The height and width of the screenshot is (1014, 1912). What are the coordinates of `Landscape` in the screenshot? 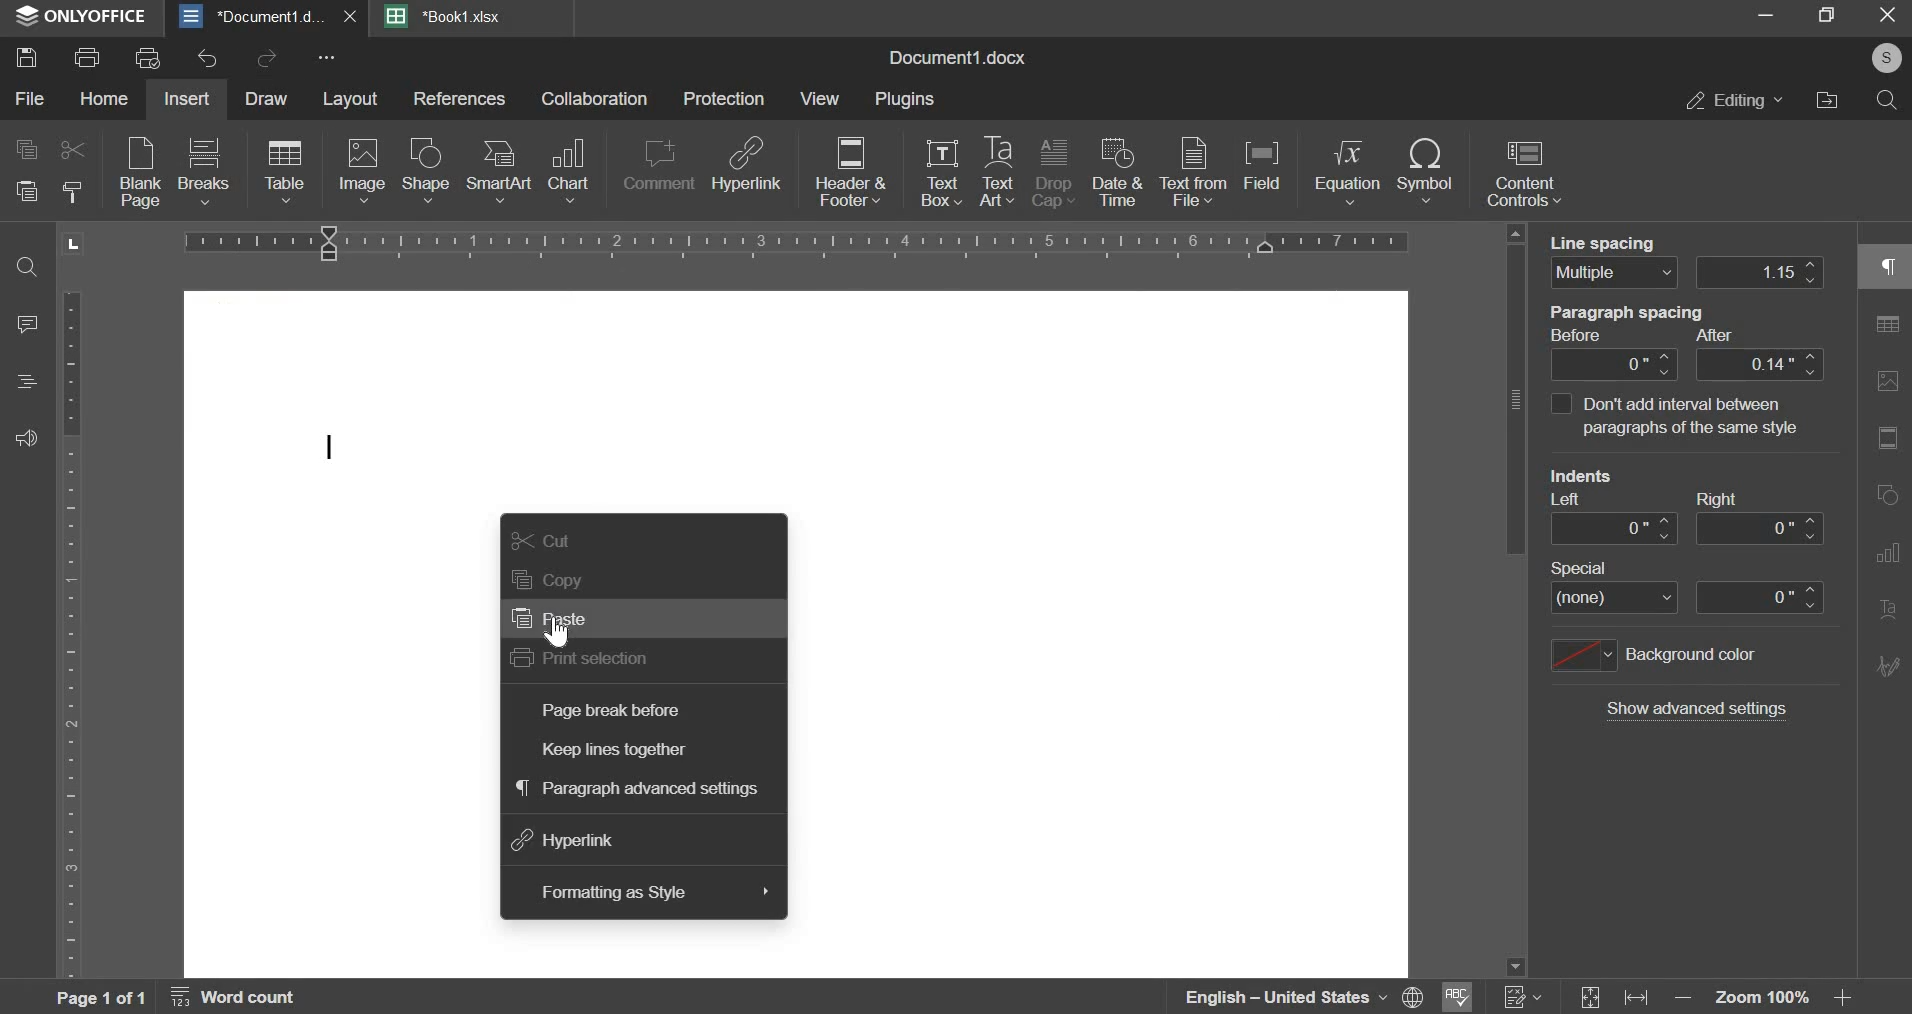 It's located at (73, 244).